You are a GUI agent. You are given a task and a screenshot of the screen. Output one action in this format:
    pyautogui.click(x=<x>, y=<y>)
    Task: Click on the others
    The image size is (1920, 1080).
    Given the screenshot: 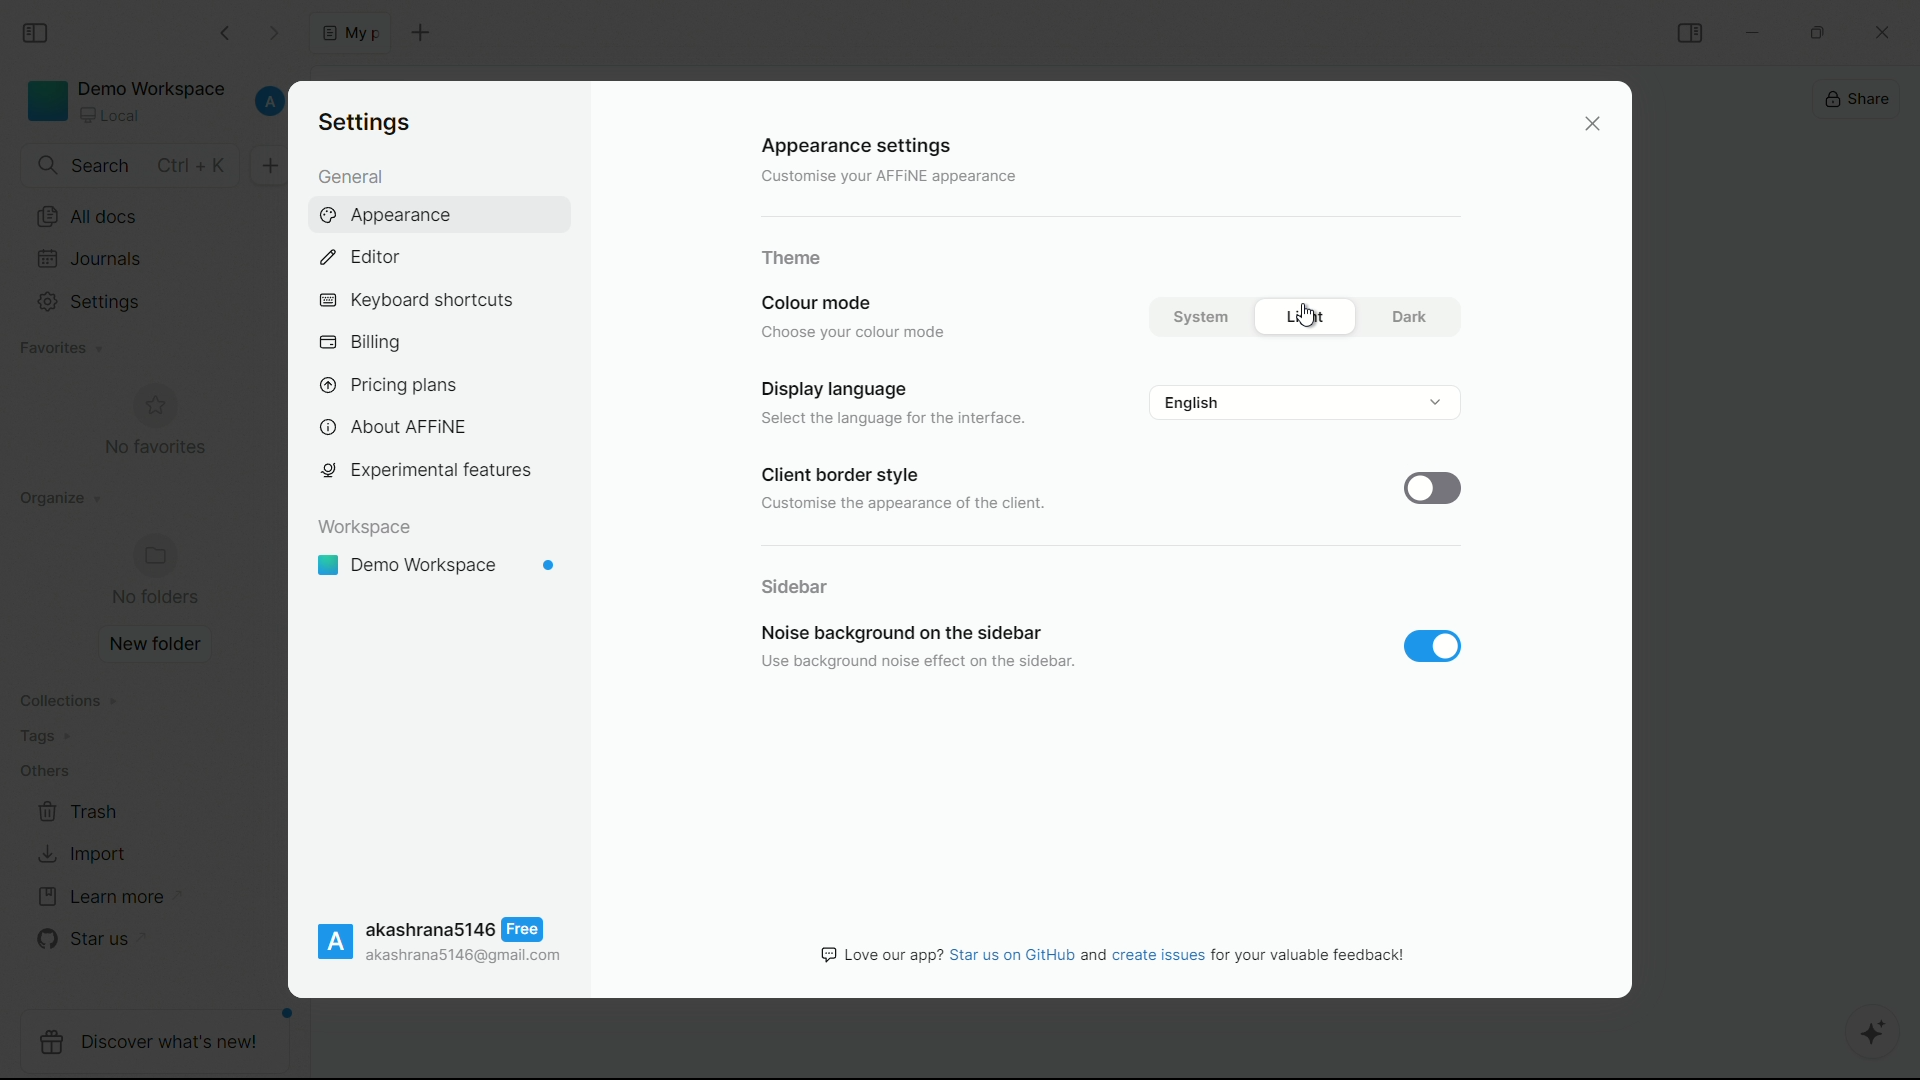 What is the action you would take?
    pyautogui.click(x=45, y=775)
    